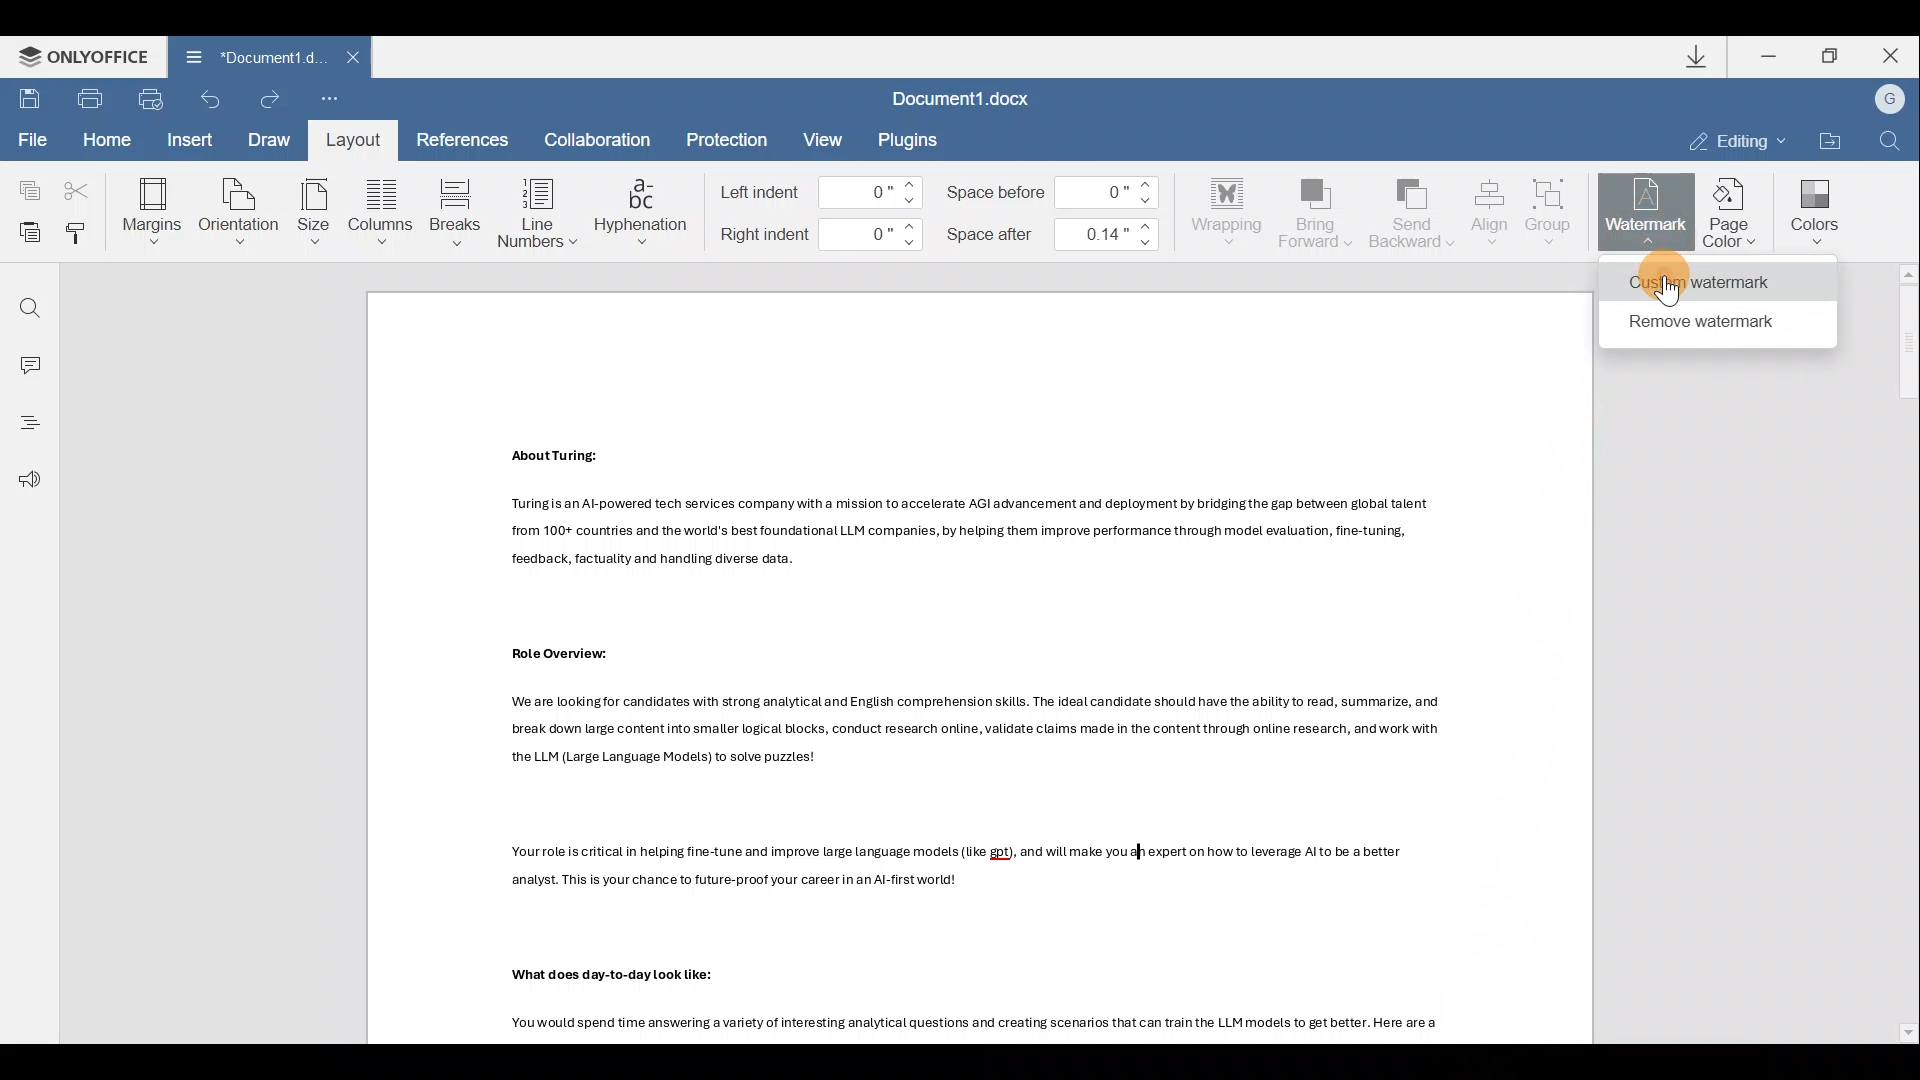 The width and height of the screenshot is (1920, 1080). I want to click on Maximize, so click(1828, 56).